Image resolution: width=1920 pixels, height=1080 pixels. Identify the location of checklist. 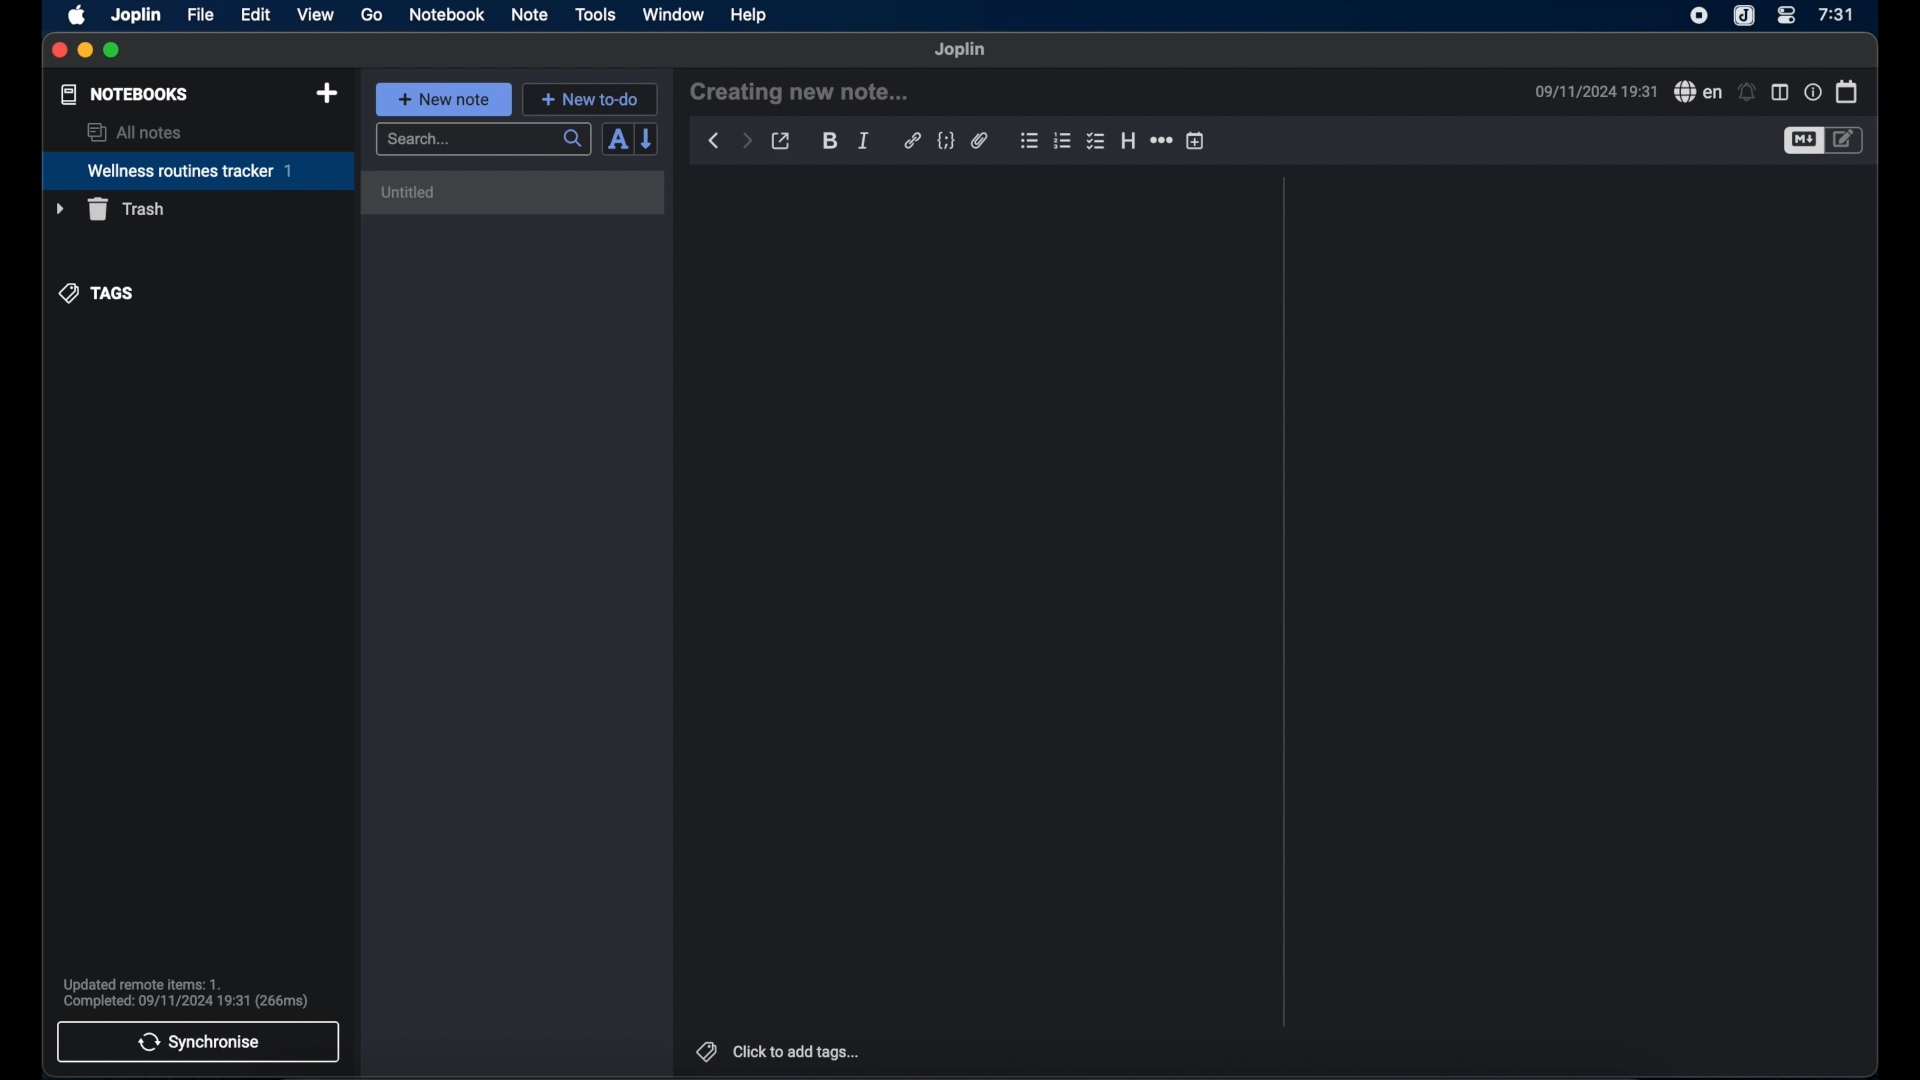
(1097, 140).